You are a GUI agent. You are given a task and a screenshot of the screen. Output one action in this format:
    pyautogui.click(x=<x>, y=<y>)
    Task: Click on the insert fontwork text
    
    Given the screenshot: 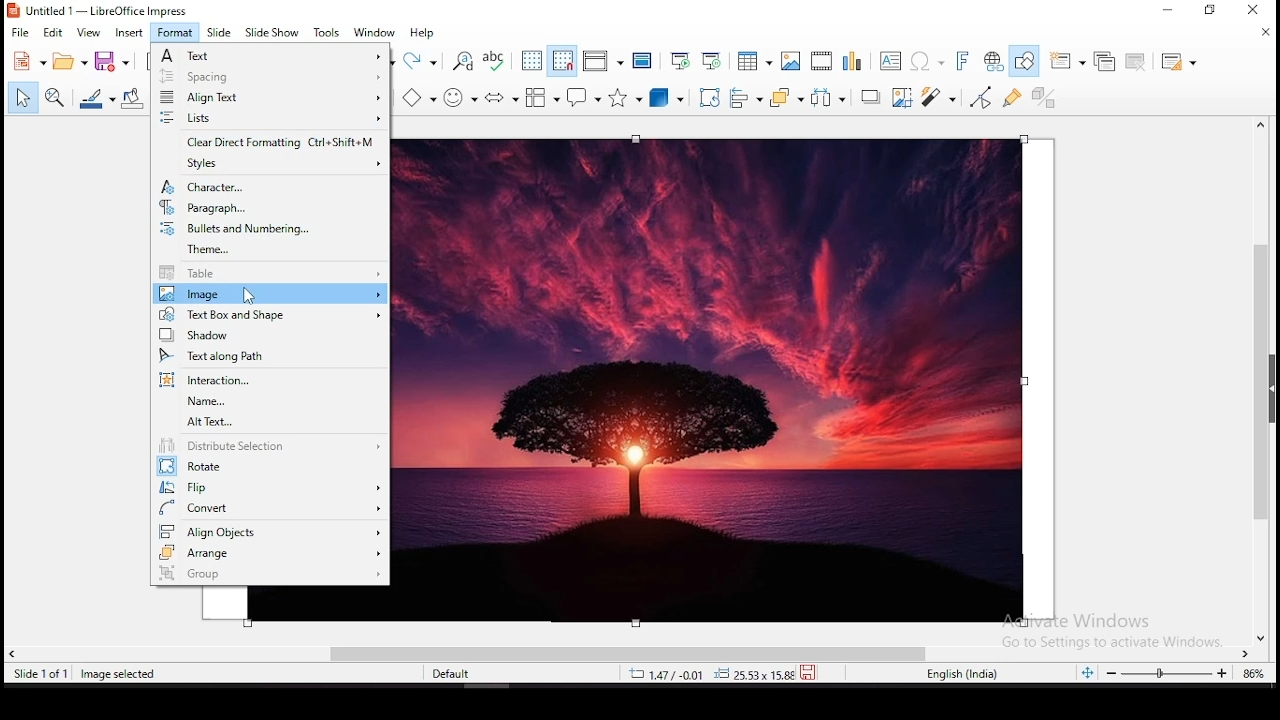 What is the action you would take?
    pyautogui.click(x=964, y=60)
    